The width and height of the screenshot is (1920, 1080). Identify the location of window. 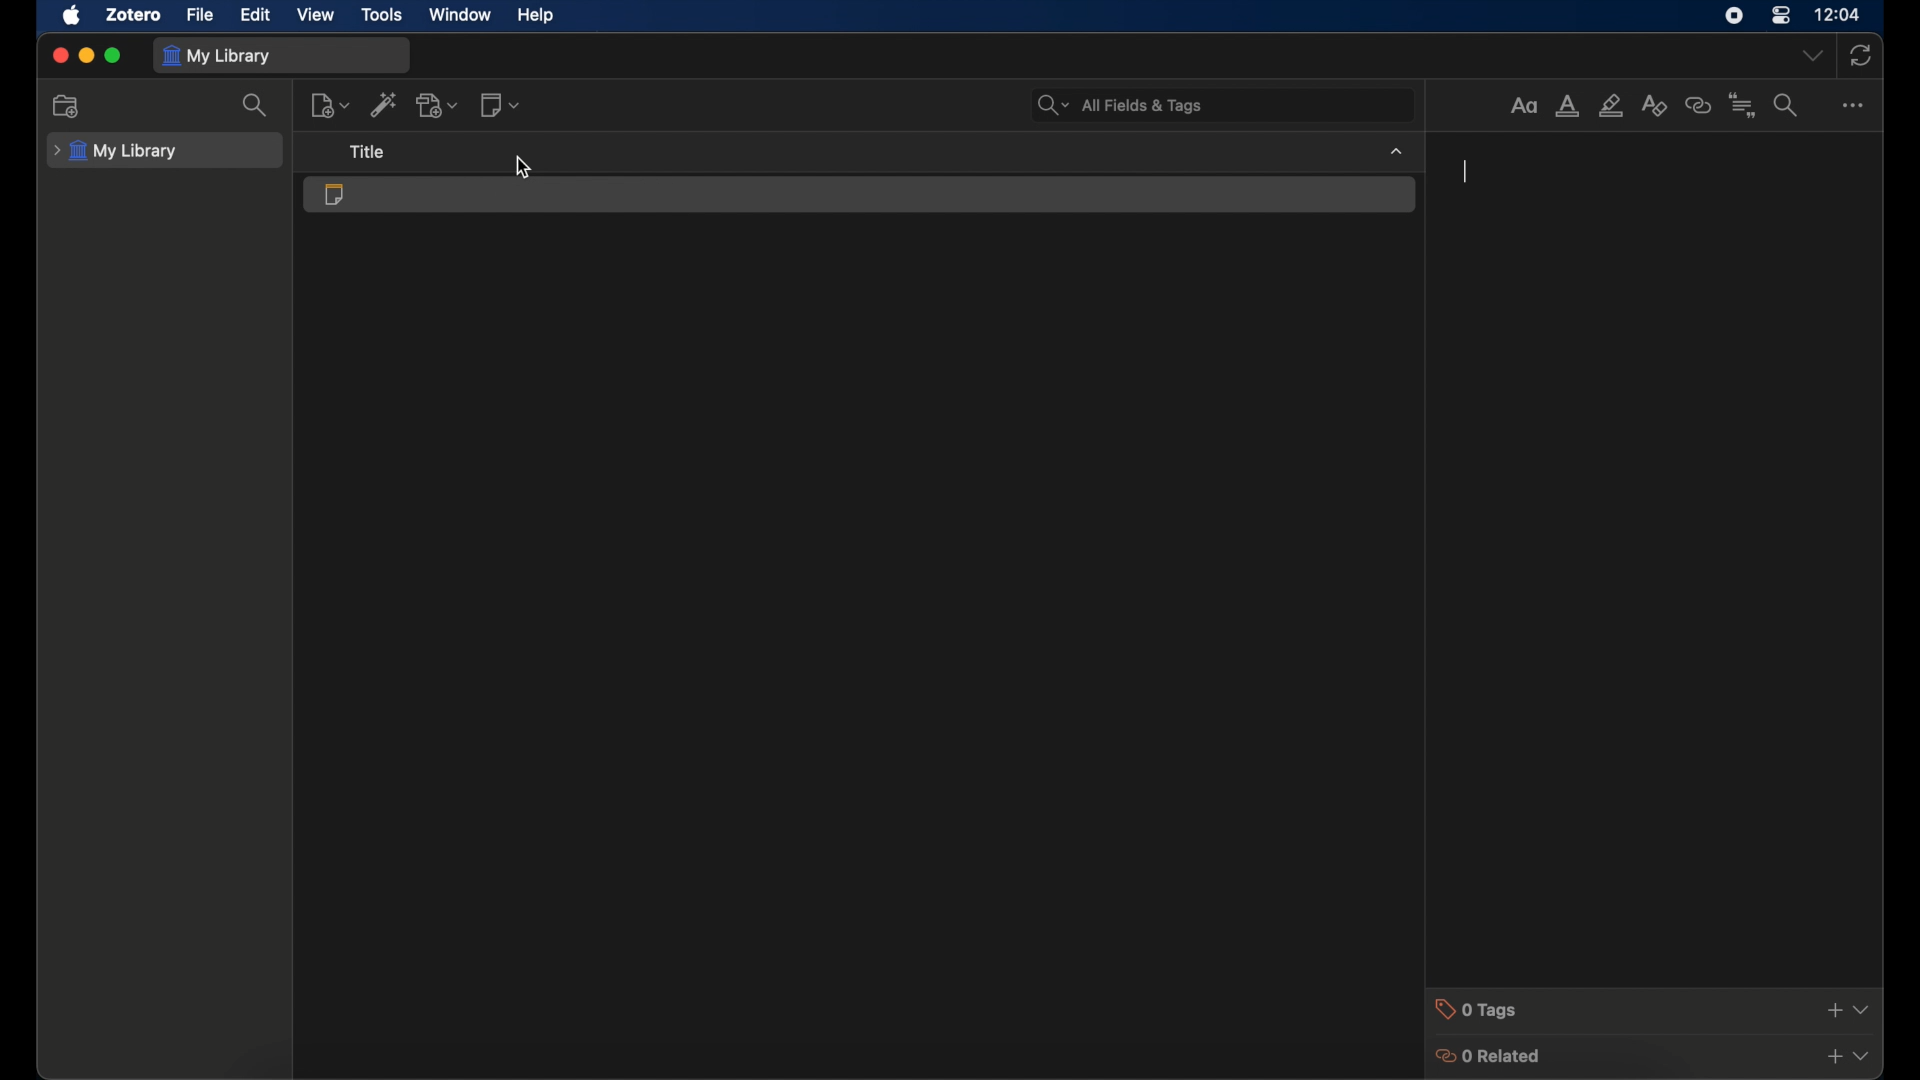
(458, 15).